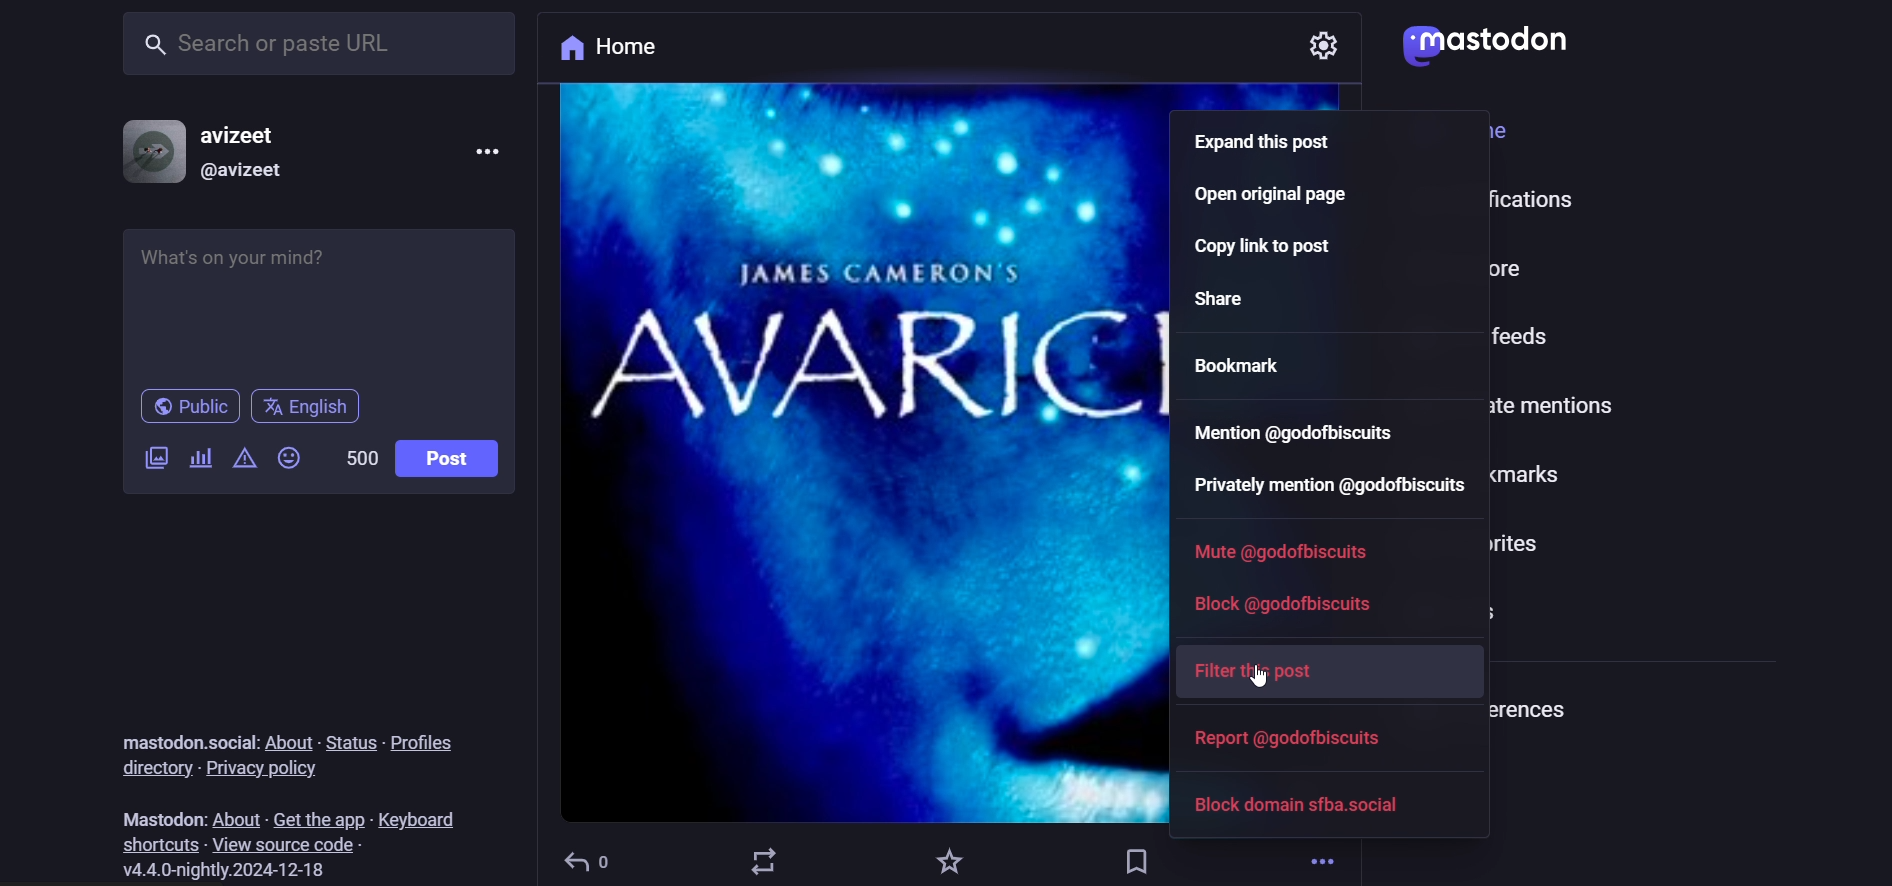 This screenshot has width=1892, height=886. I want to click on mastodon, so click(160, 816).